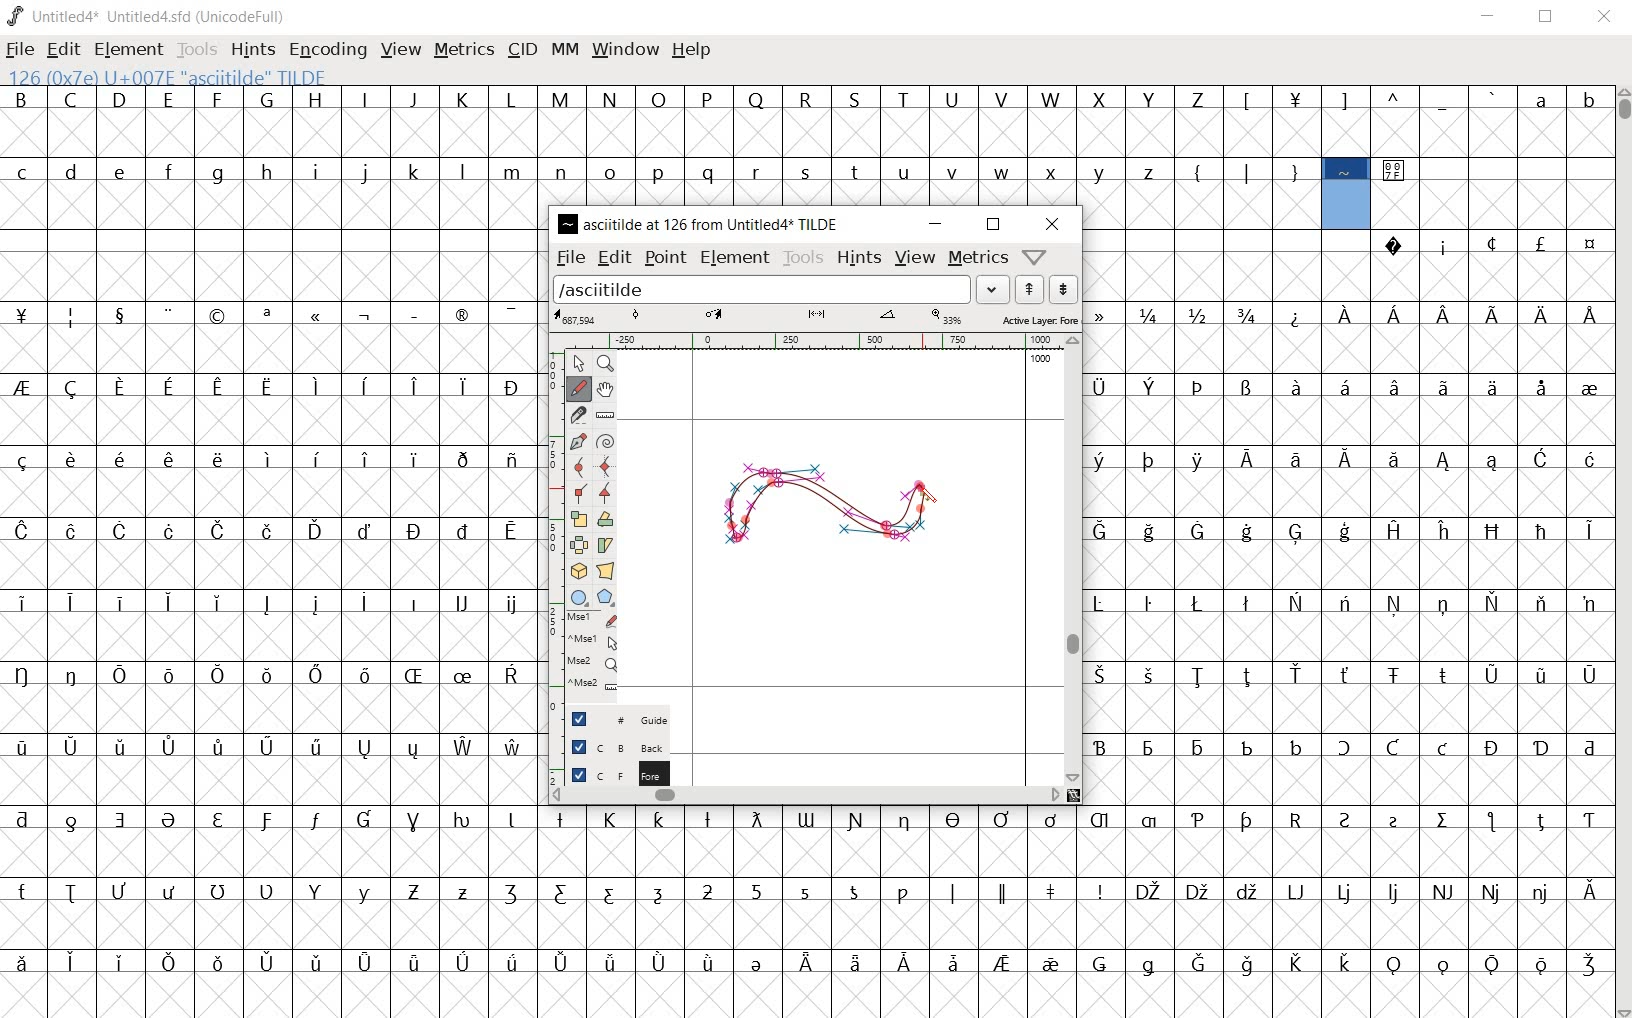  Describe the element at coordinates (977, 259) in the screenshot. I see `metrics` at that location.